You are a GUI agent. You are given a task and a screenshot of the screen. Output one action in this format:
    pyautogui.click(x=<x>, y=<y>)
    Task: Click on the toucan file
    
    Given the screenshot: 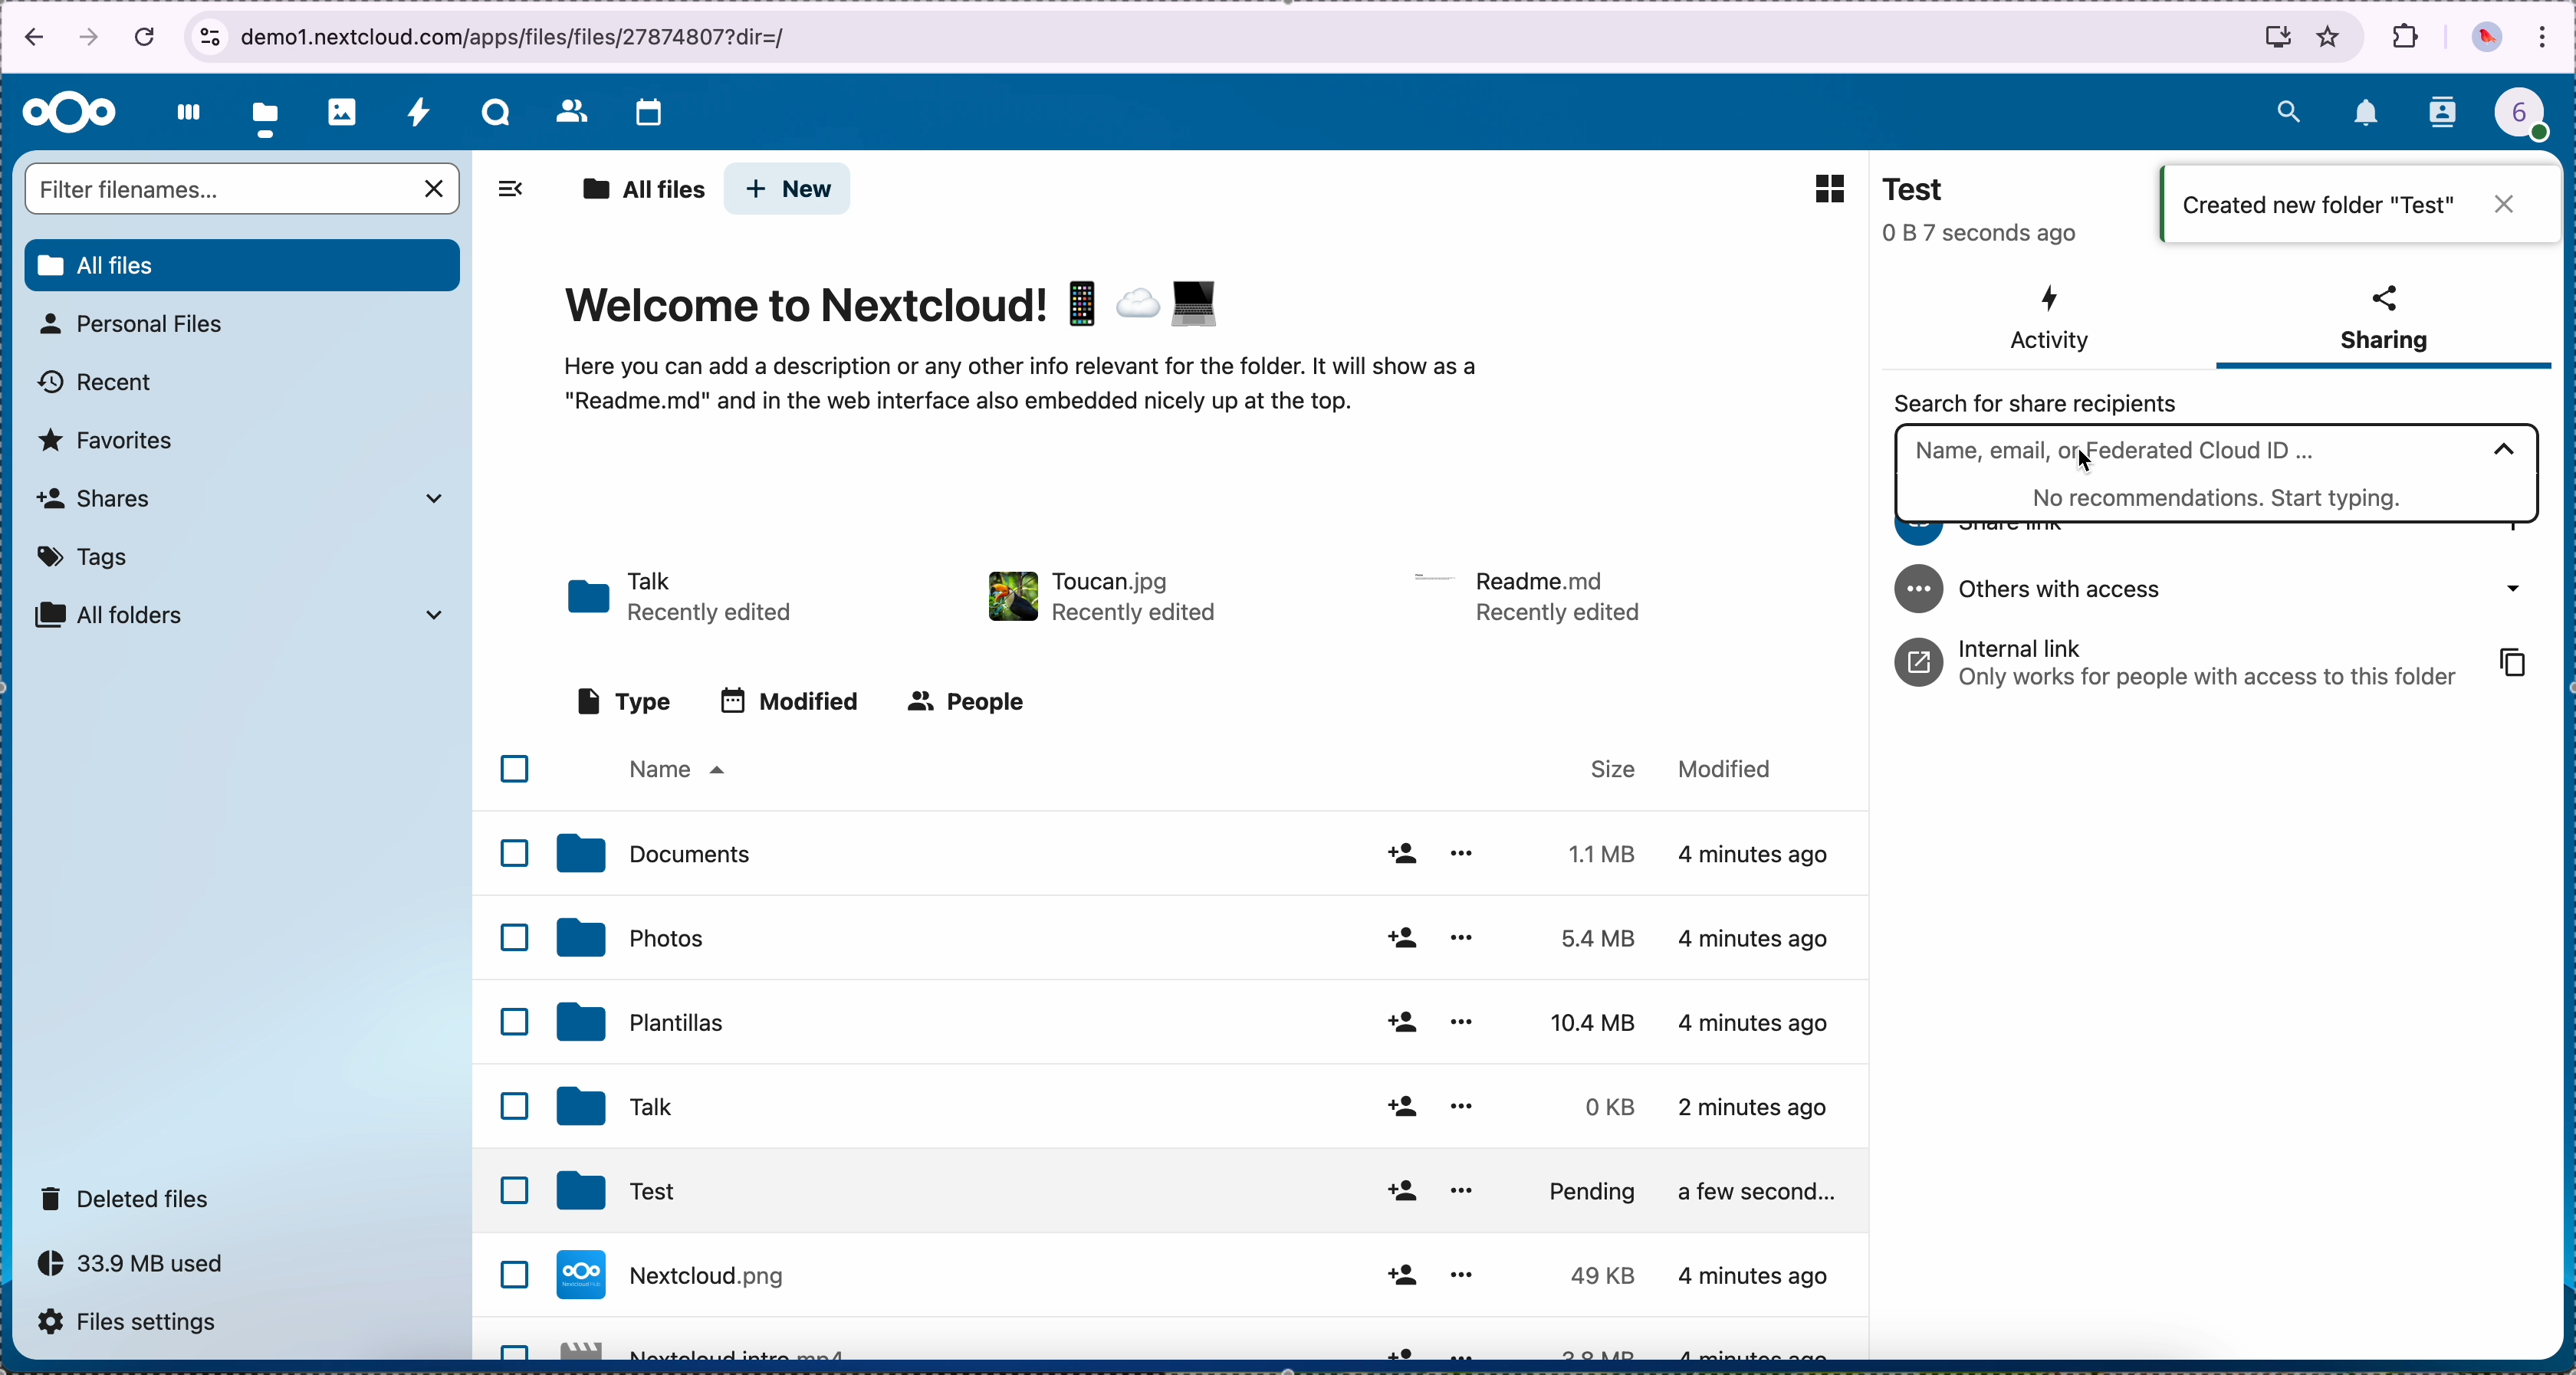 What is the action you would take?
    pyautogui.click(x=1099, y=592)
    